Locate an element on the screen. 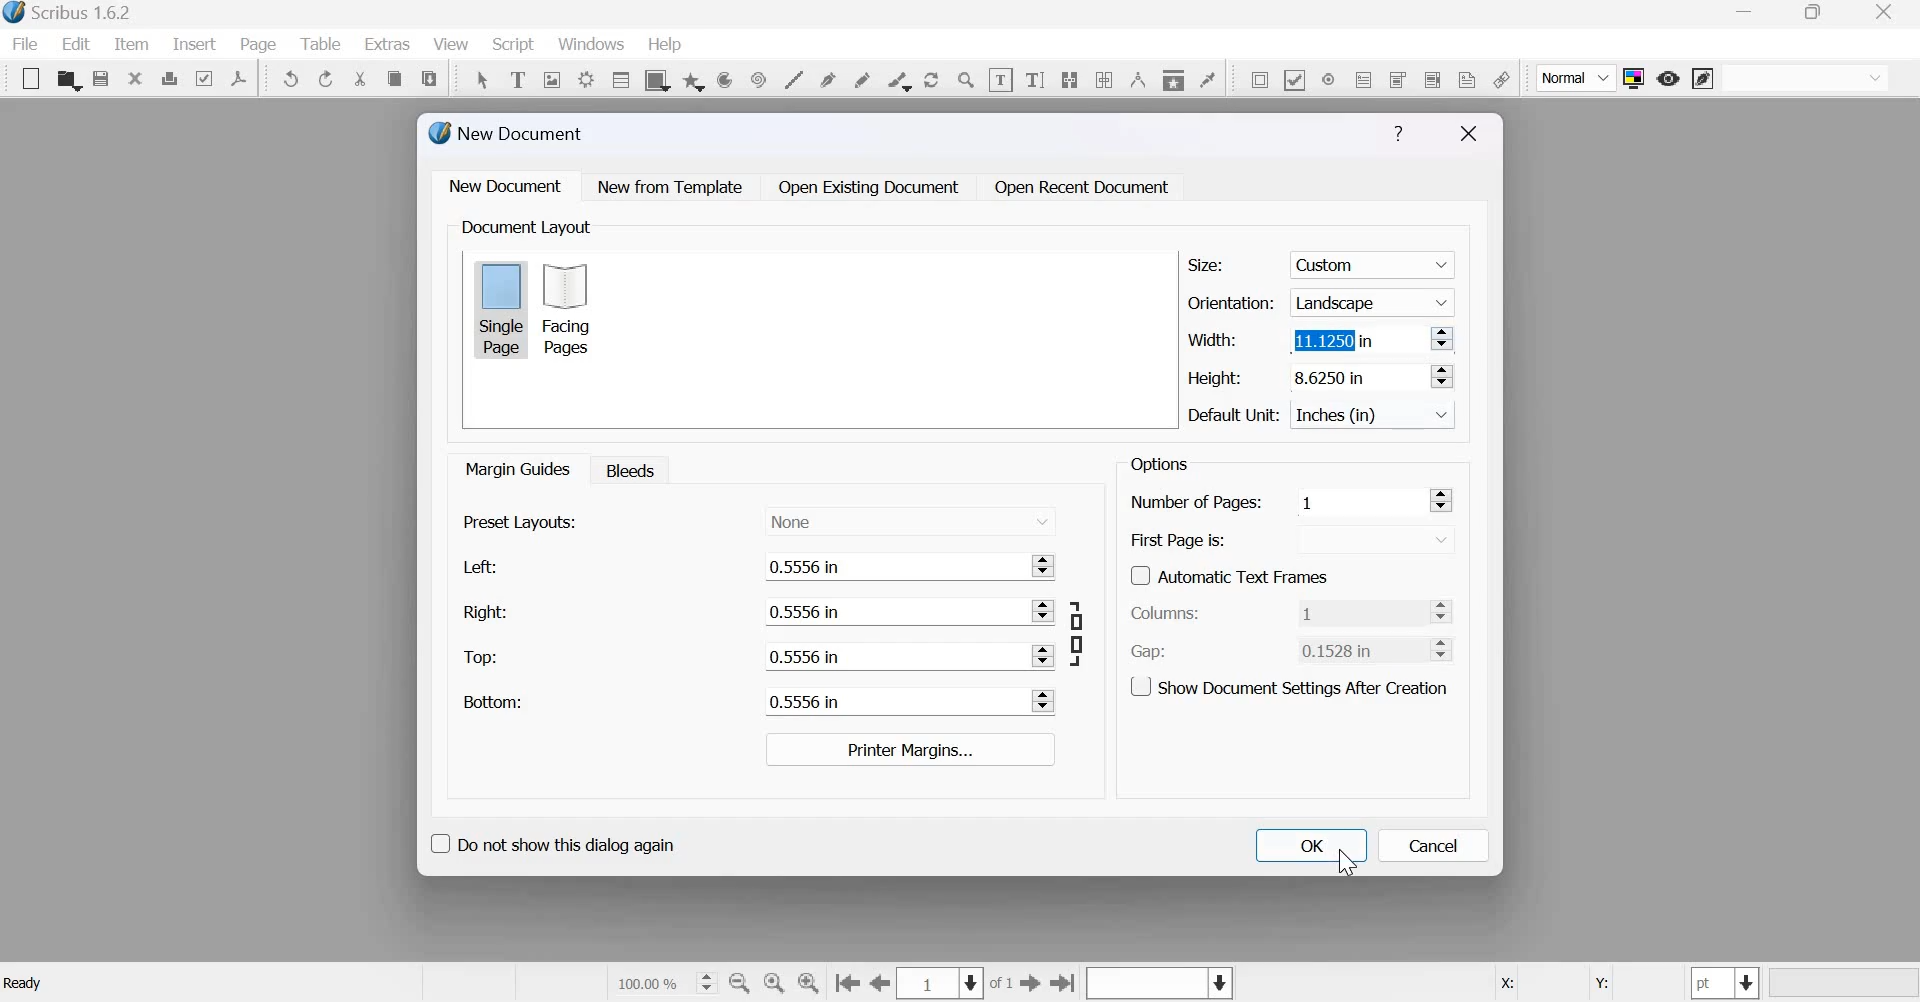 The height and width of the screenshot is (1002, 1920). 8.6250 in is located at coordinates (1353, 375).